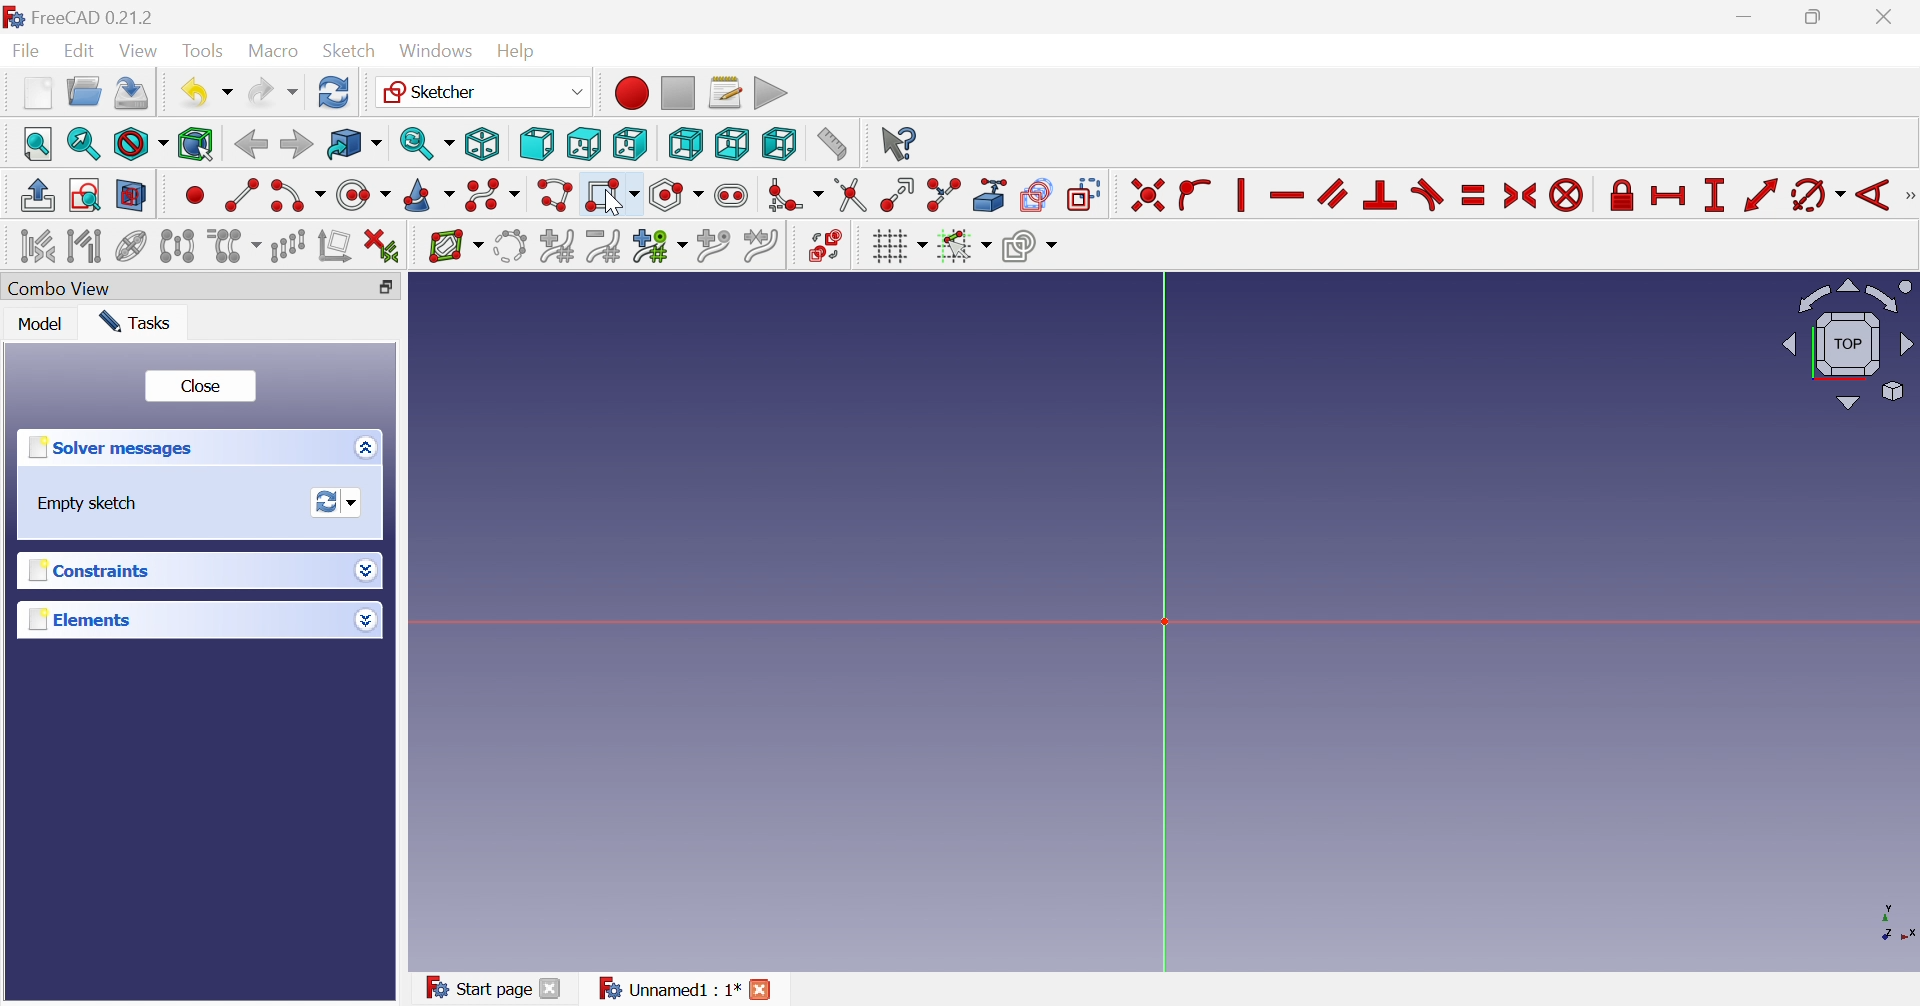 This screenshot has width=1920, height=1006. I want to click on Forces recomputation of active document, so click(337, 503).